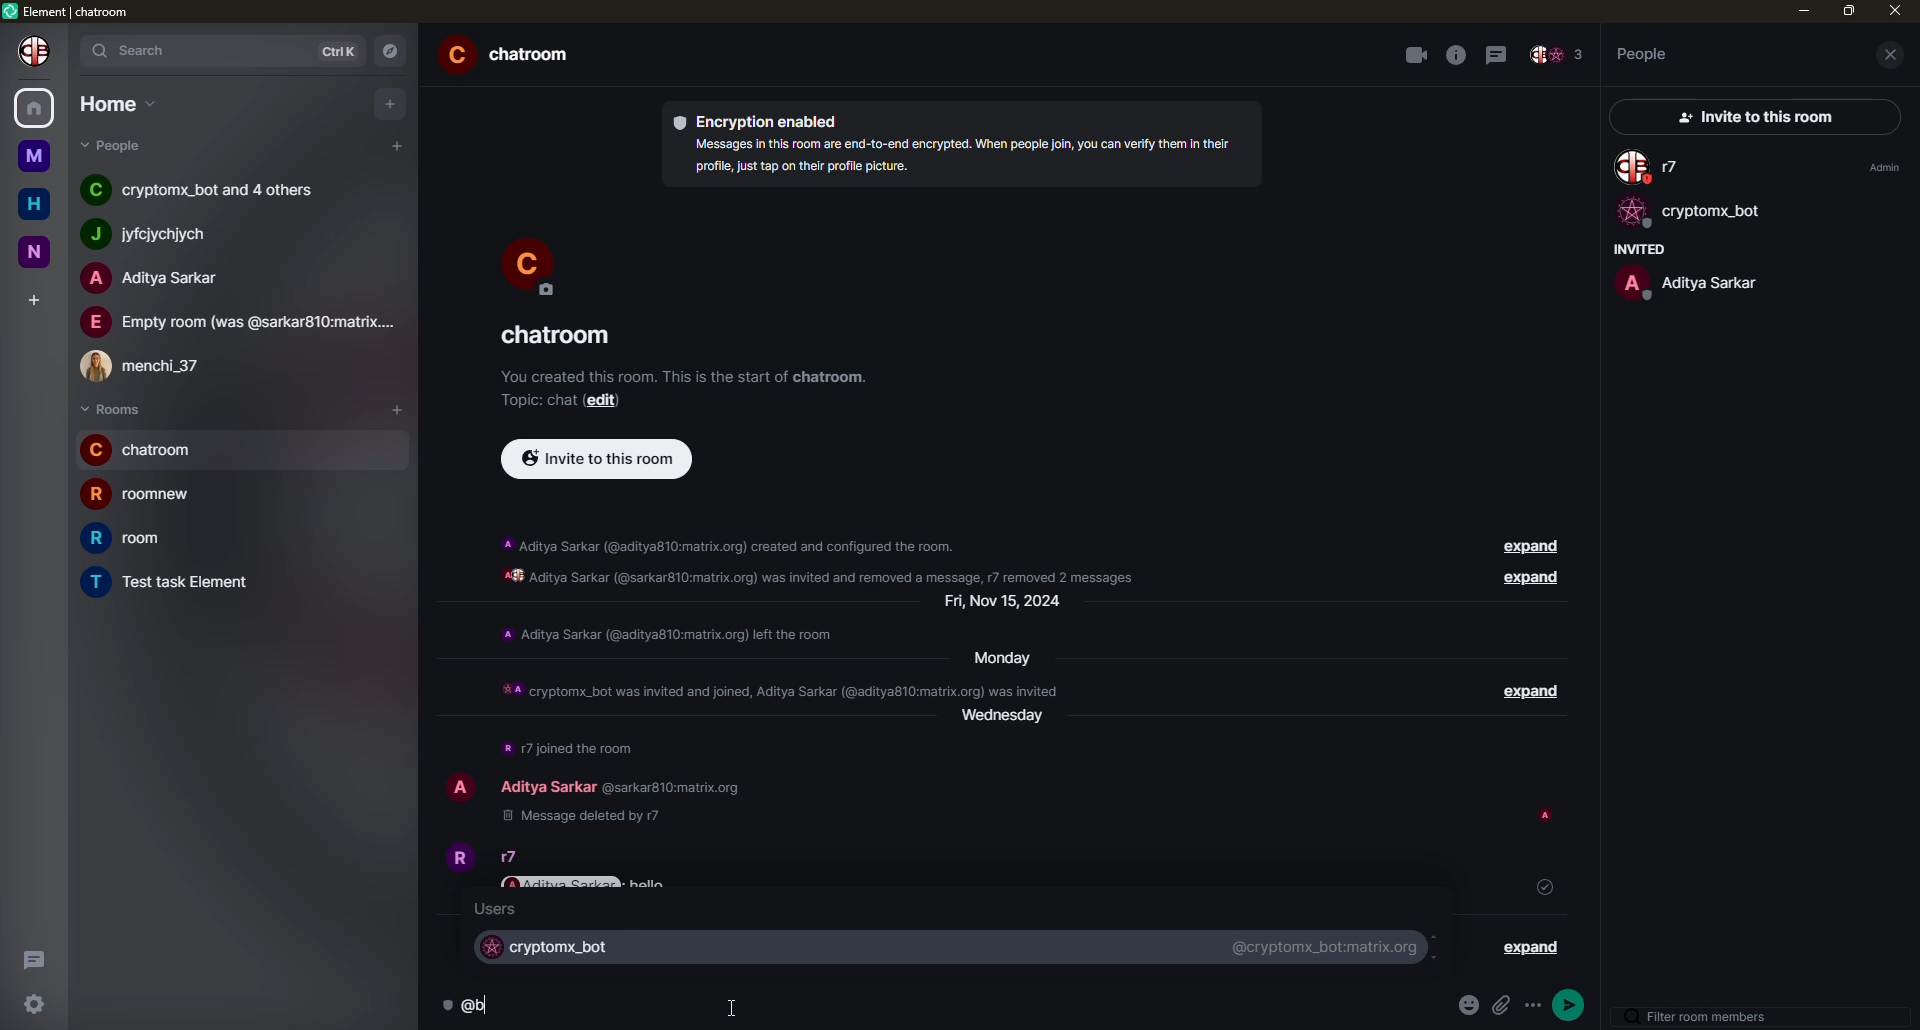 The image size is (1920, 1030). I want to click on home, so click(37, 205).